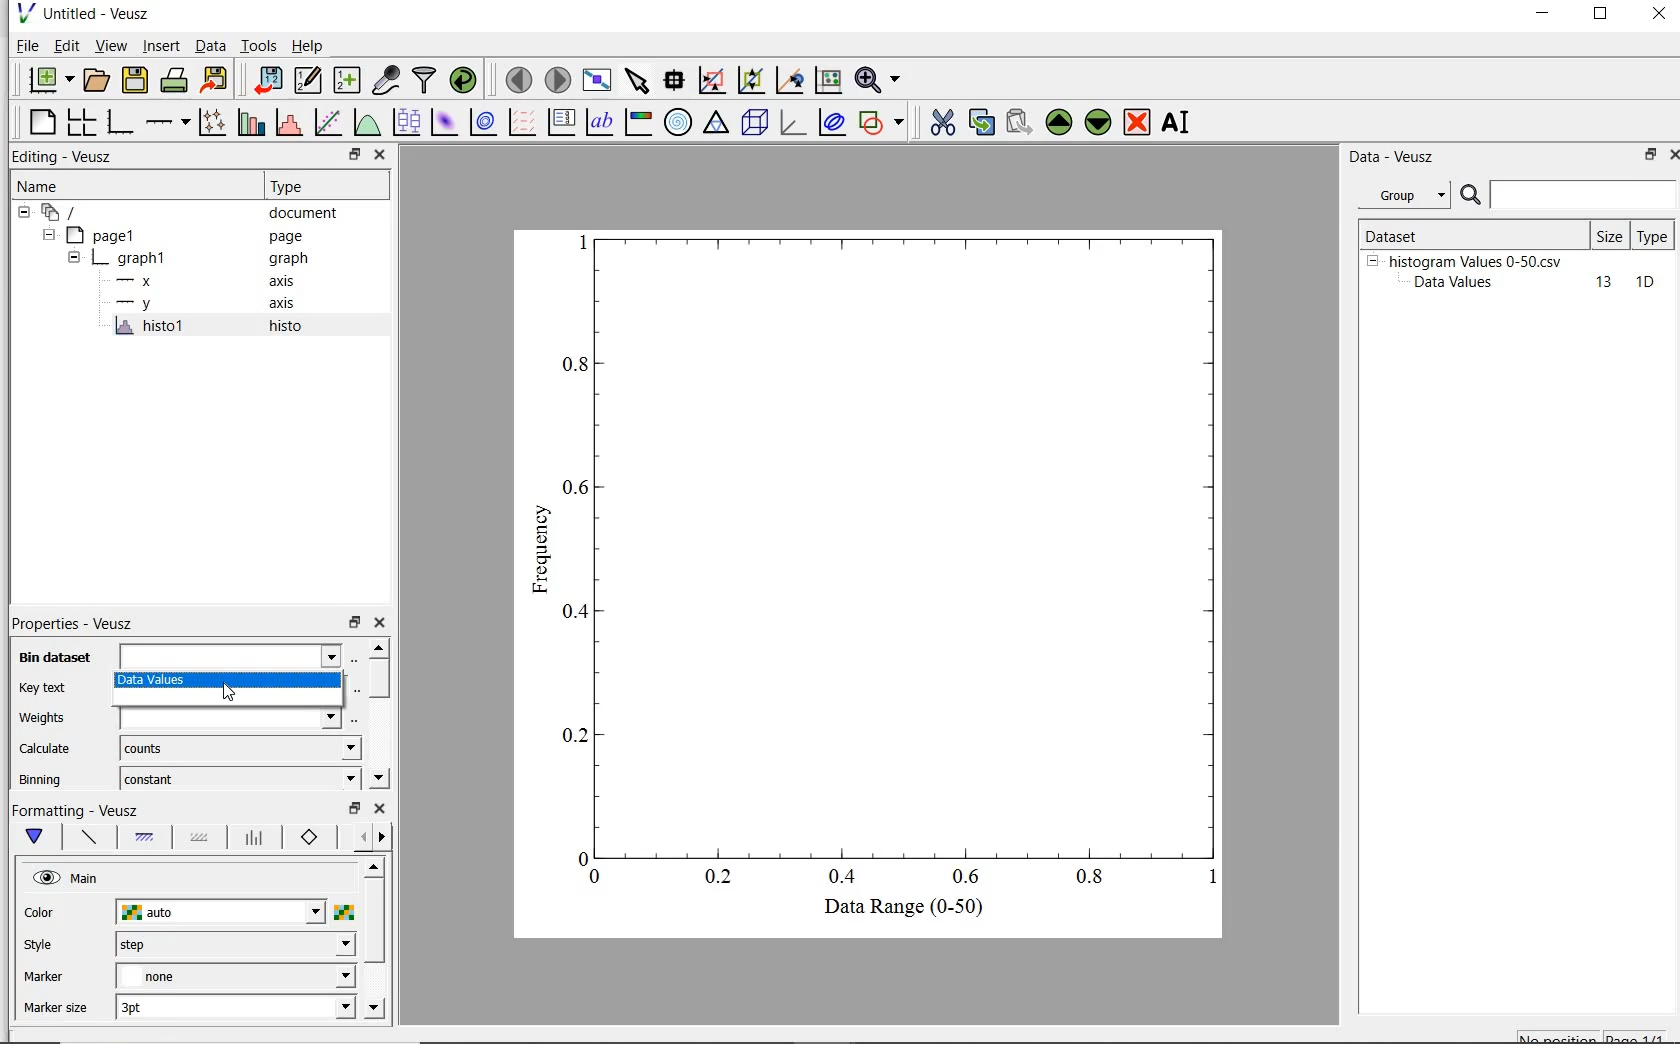 The width and height of the screenshot is (1680, 1044). I want to click on histo 1, so click(151, 327).